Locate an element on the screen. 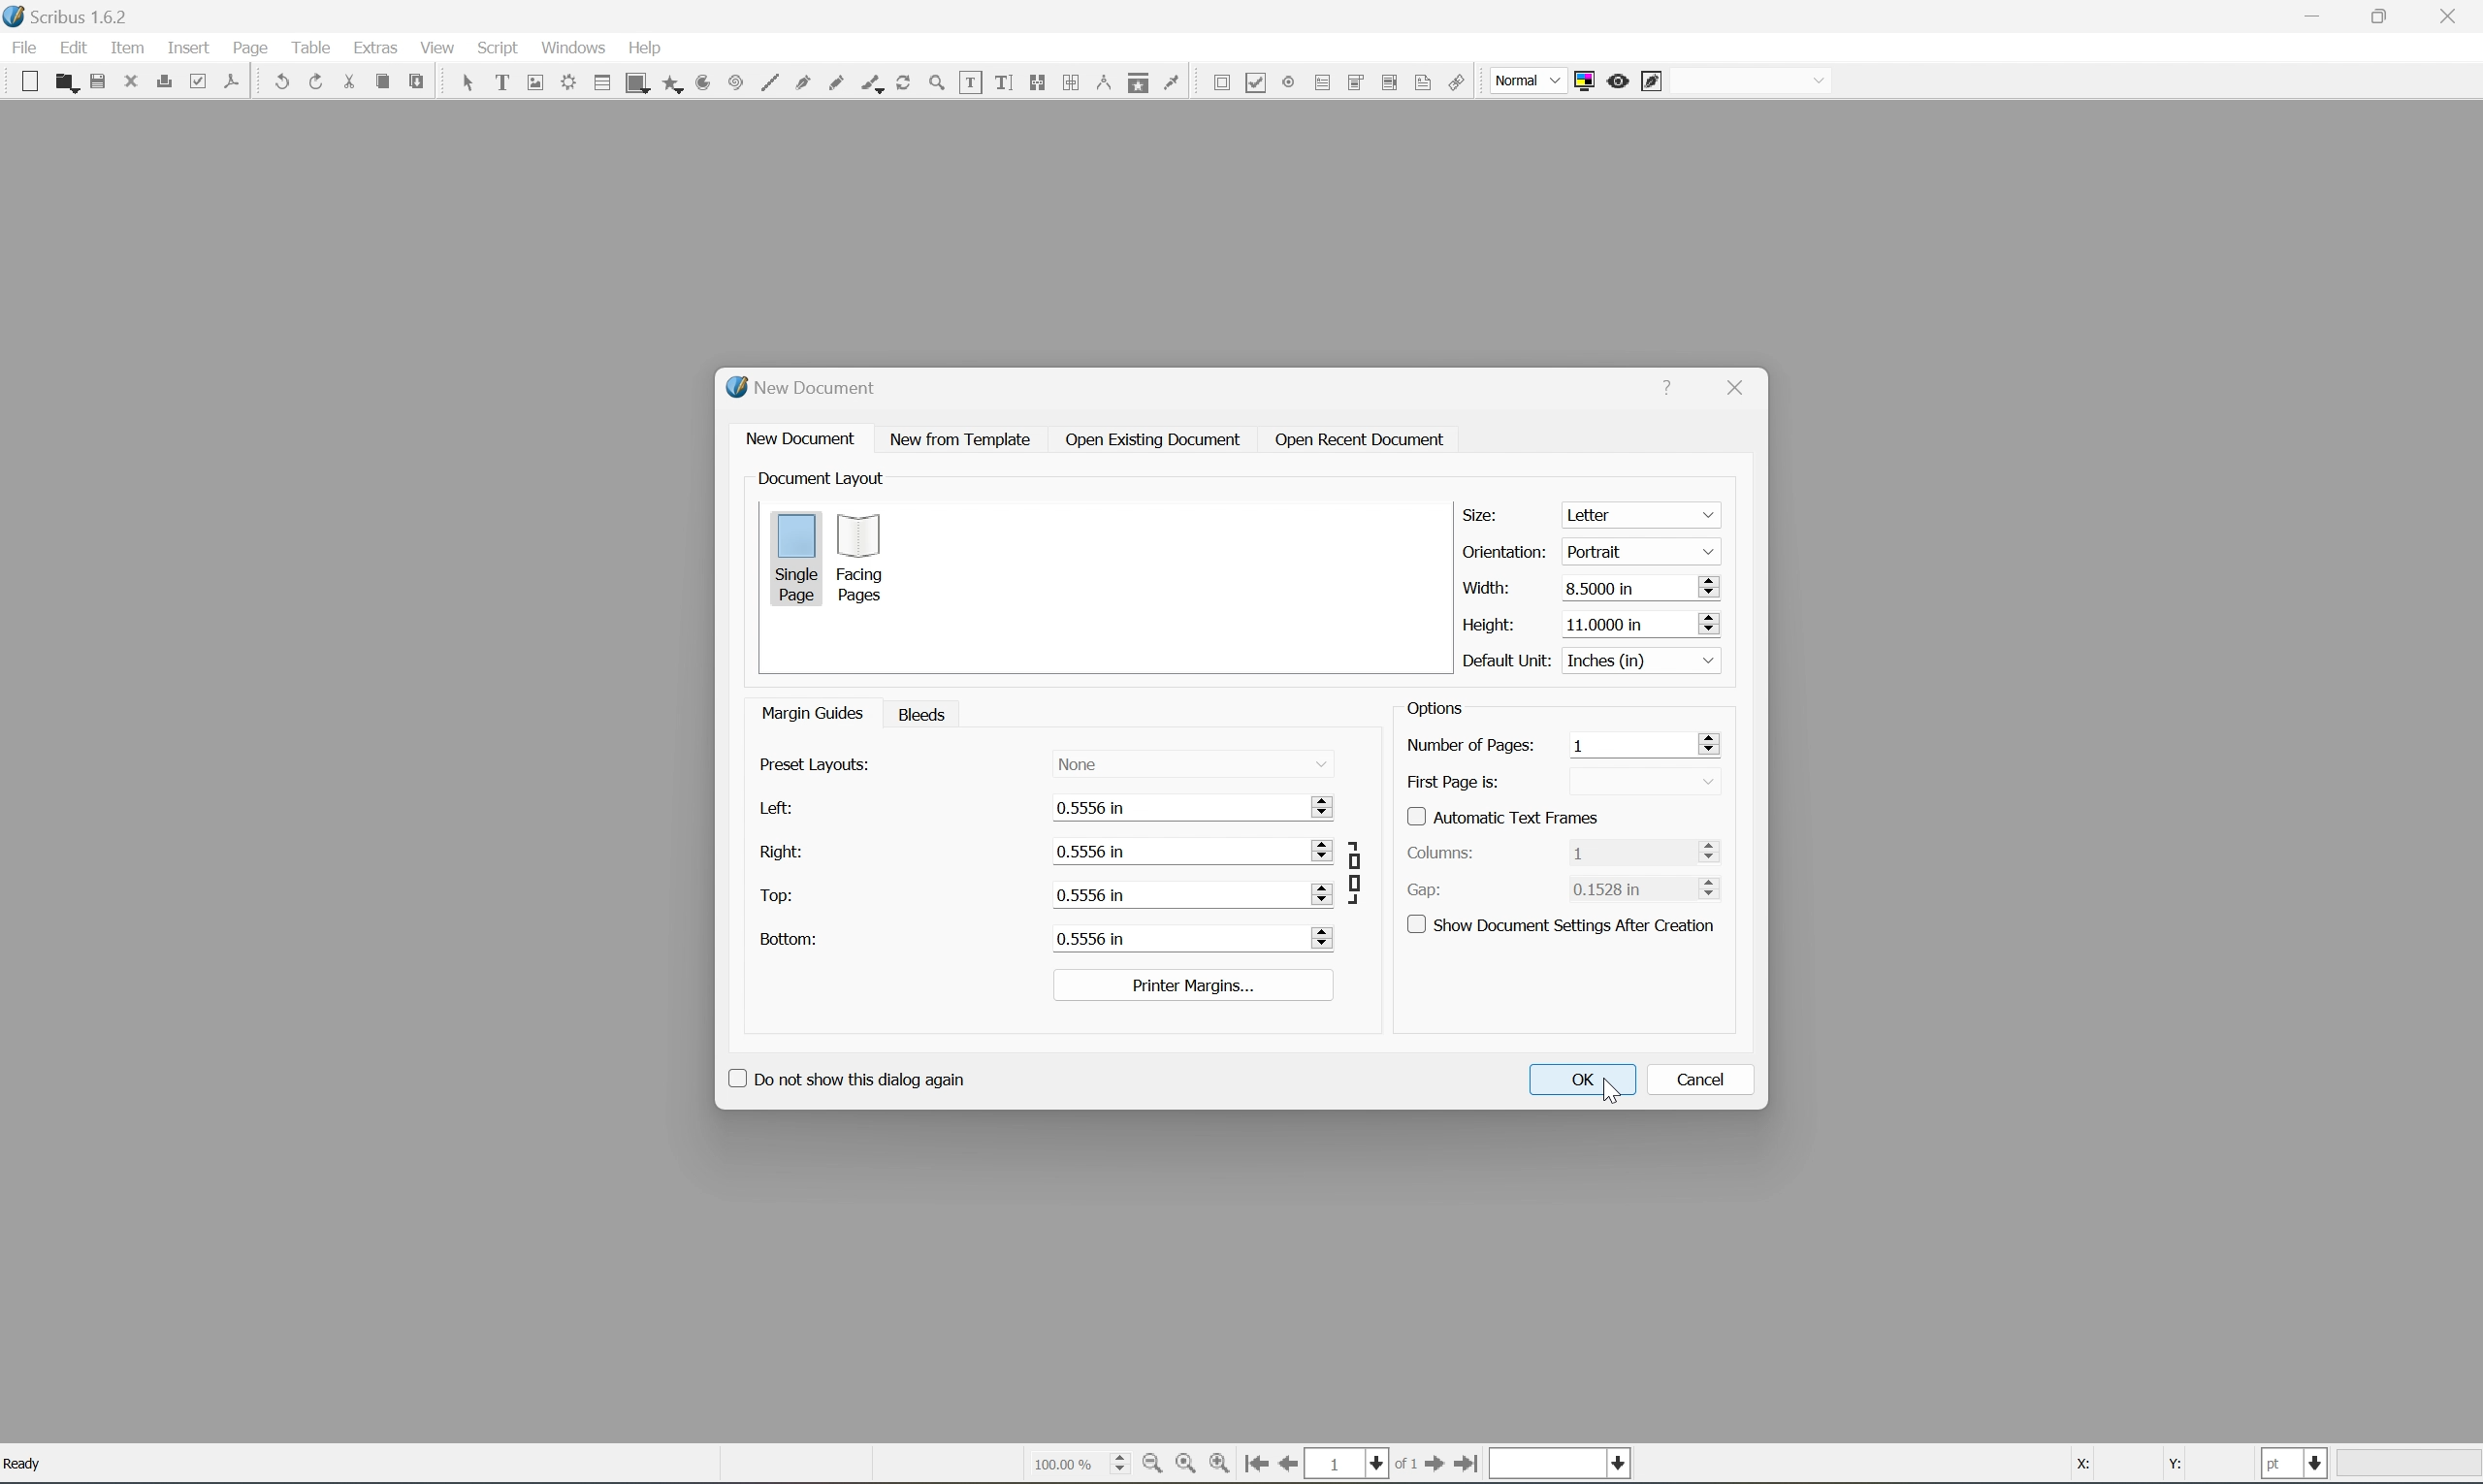 The height and width of the screenshot is (1484, 2483). pdf radio button is located at coordinates (1289, 82).